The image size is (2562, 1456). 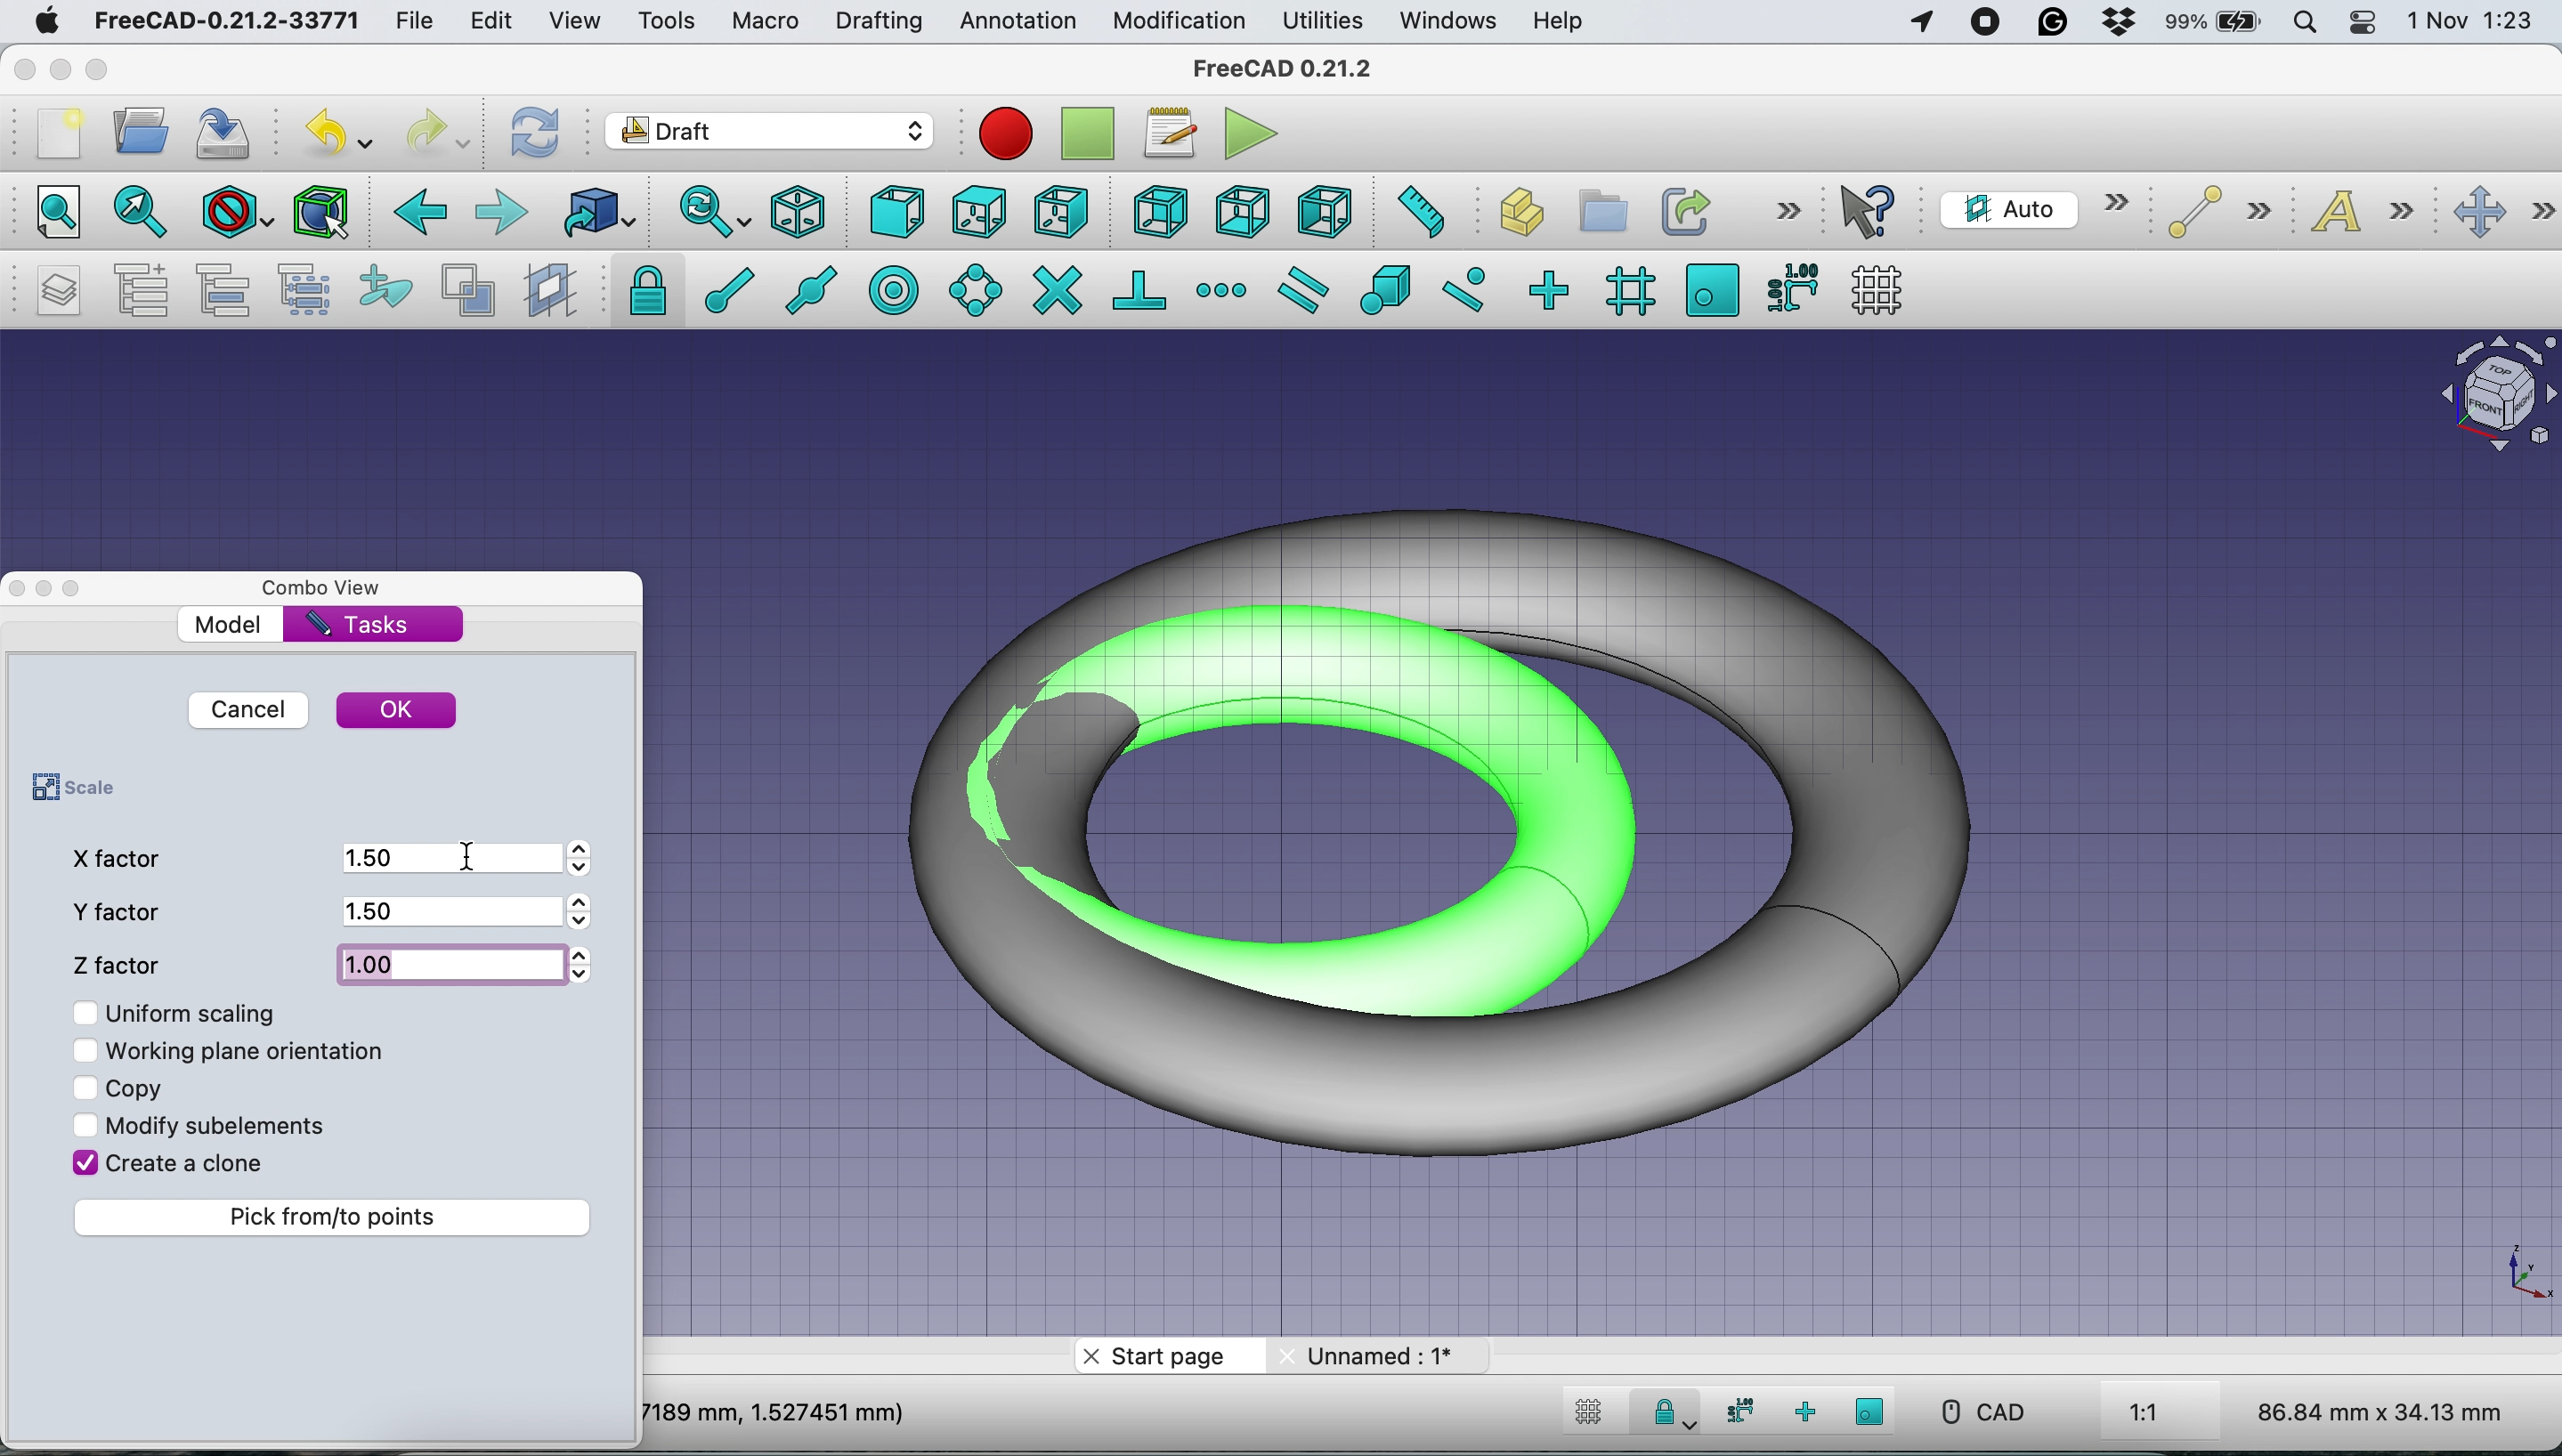 What do you see at coordinates (2167, 1414) in the screenshot?
I see `1:1` at bounding box center [2167, 1414].